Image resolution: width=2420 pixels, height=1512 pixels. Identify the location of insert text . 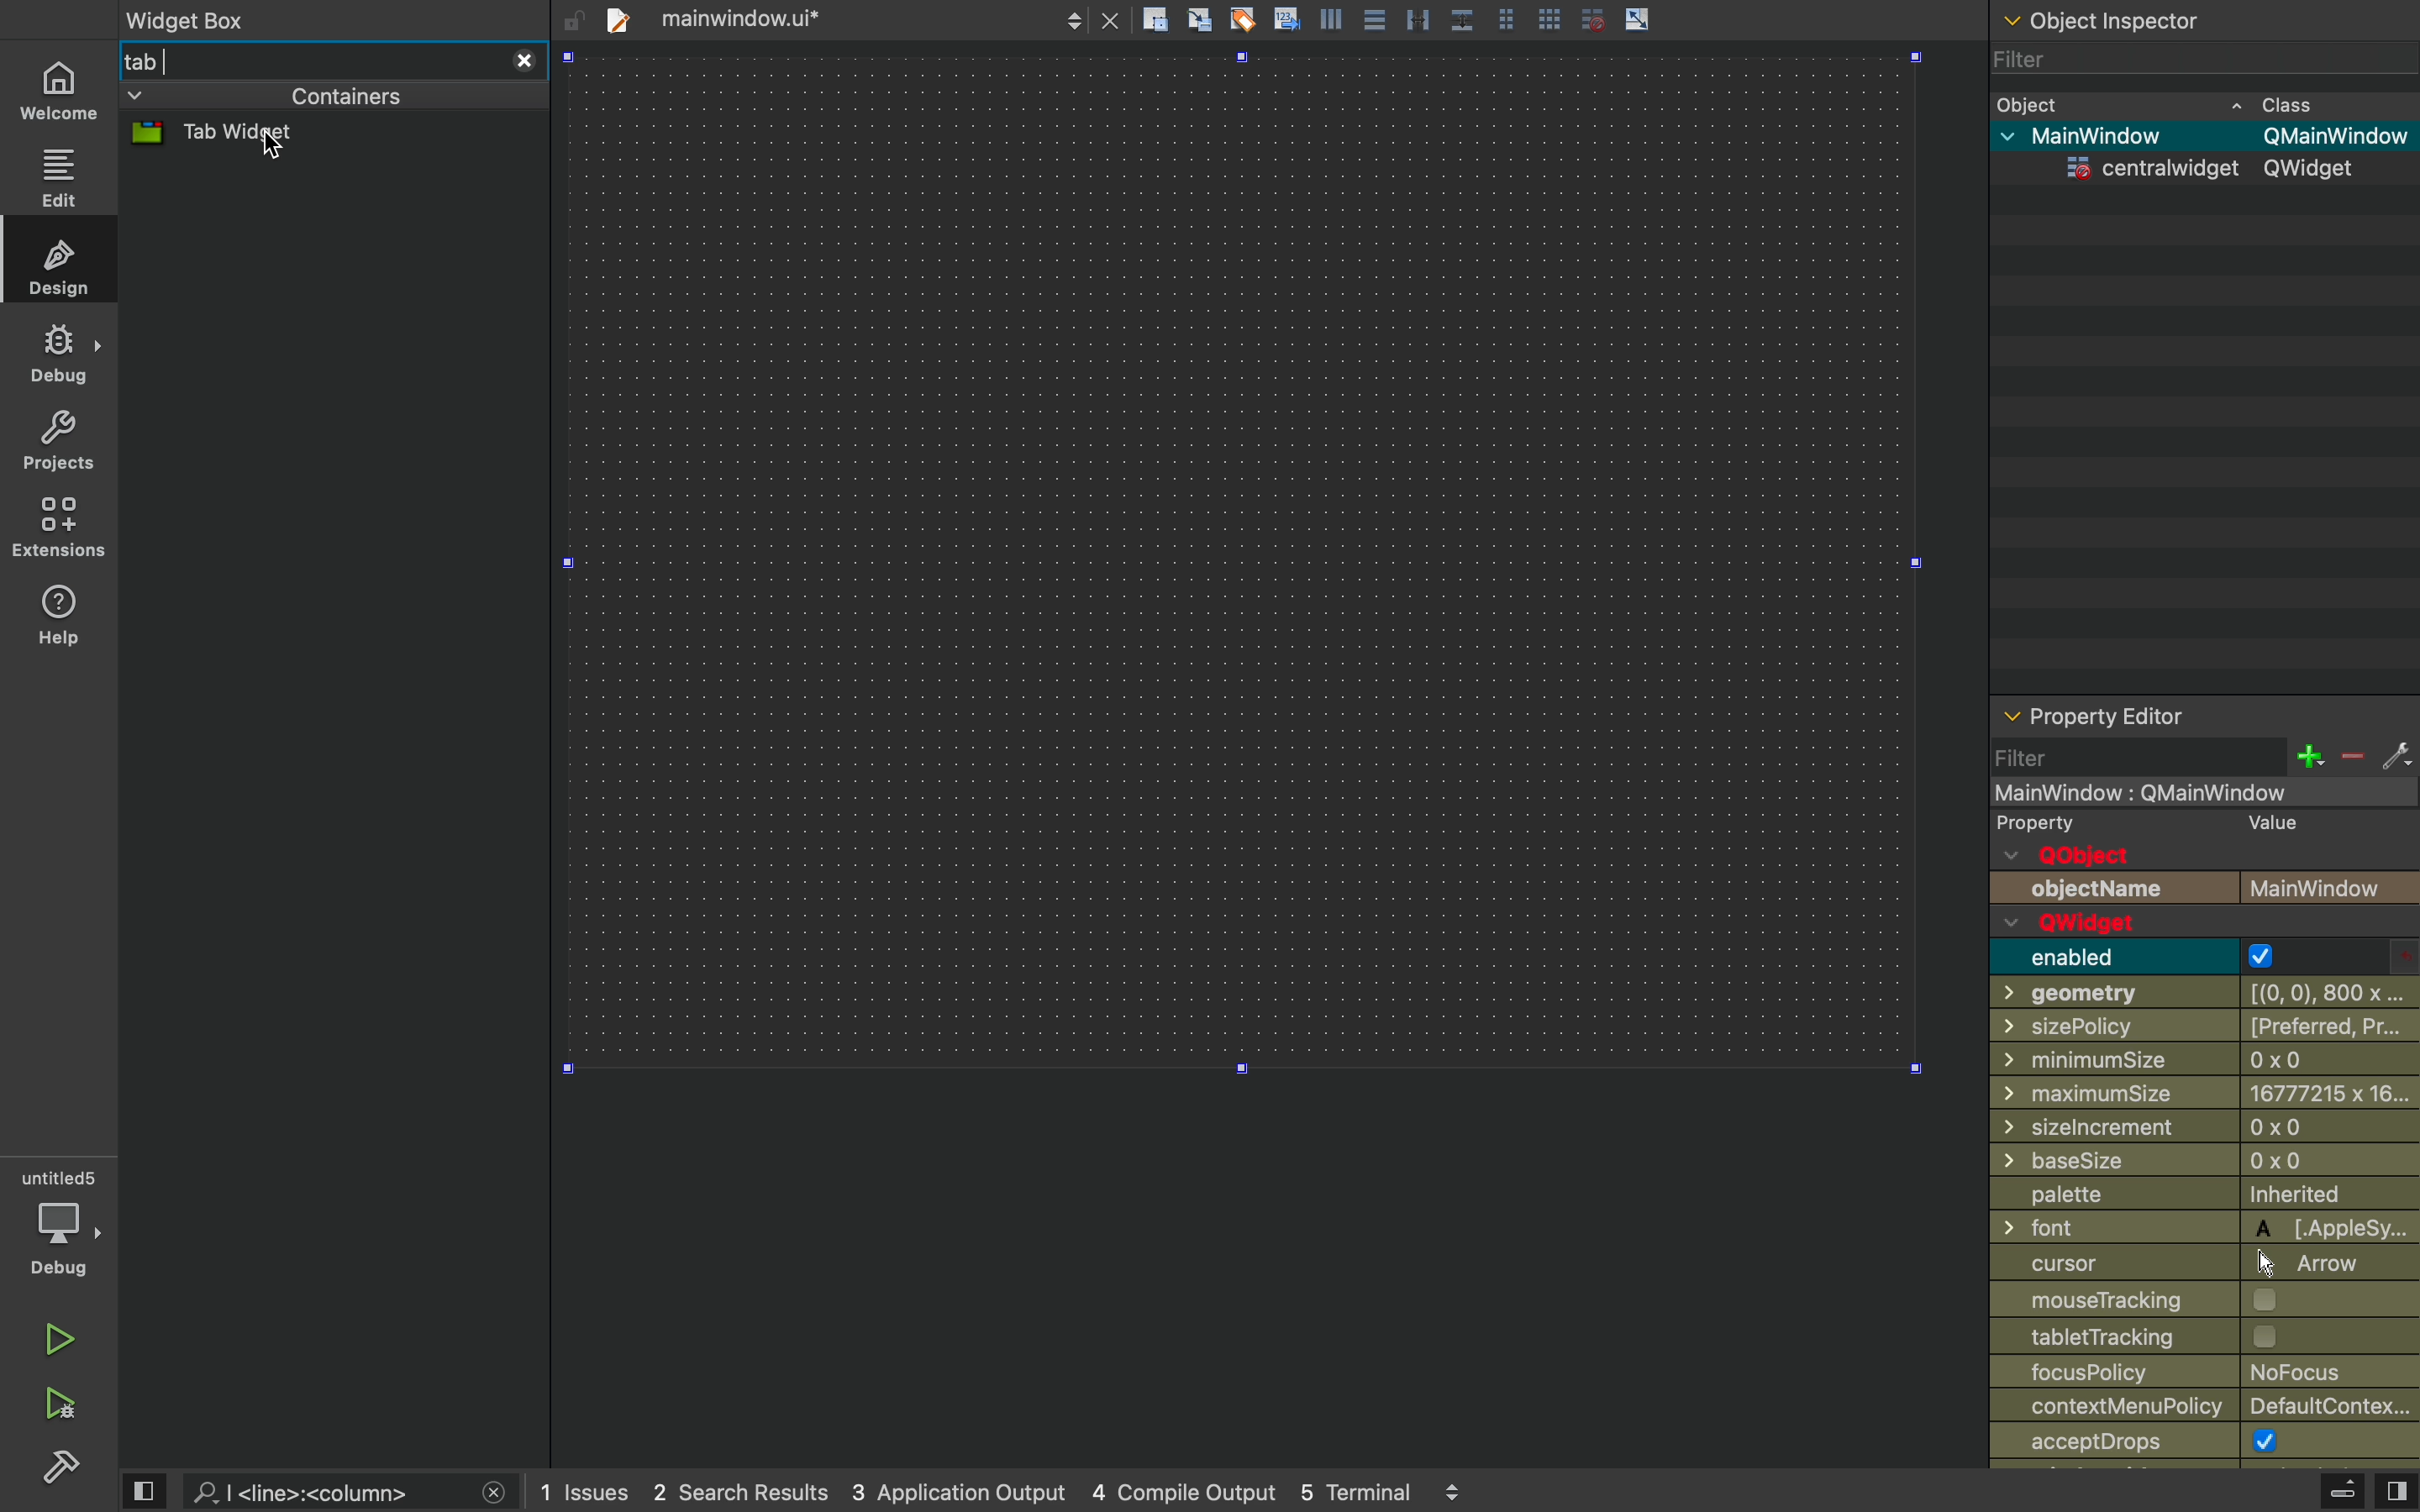
(1285, 17).